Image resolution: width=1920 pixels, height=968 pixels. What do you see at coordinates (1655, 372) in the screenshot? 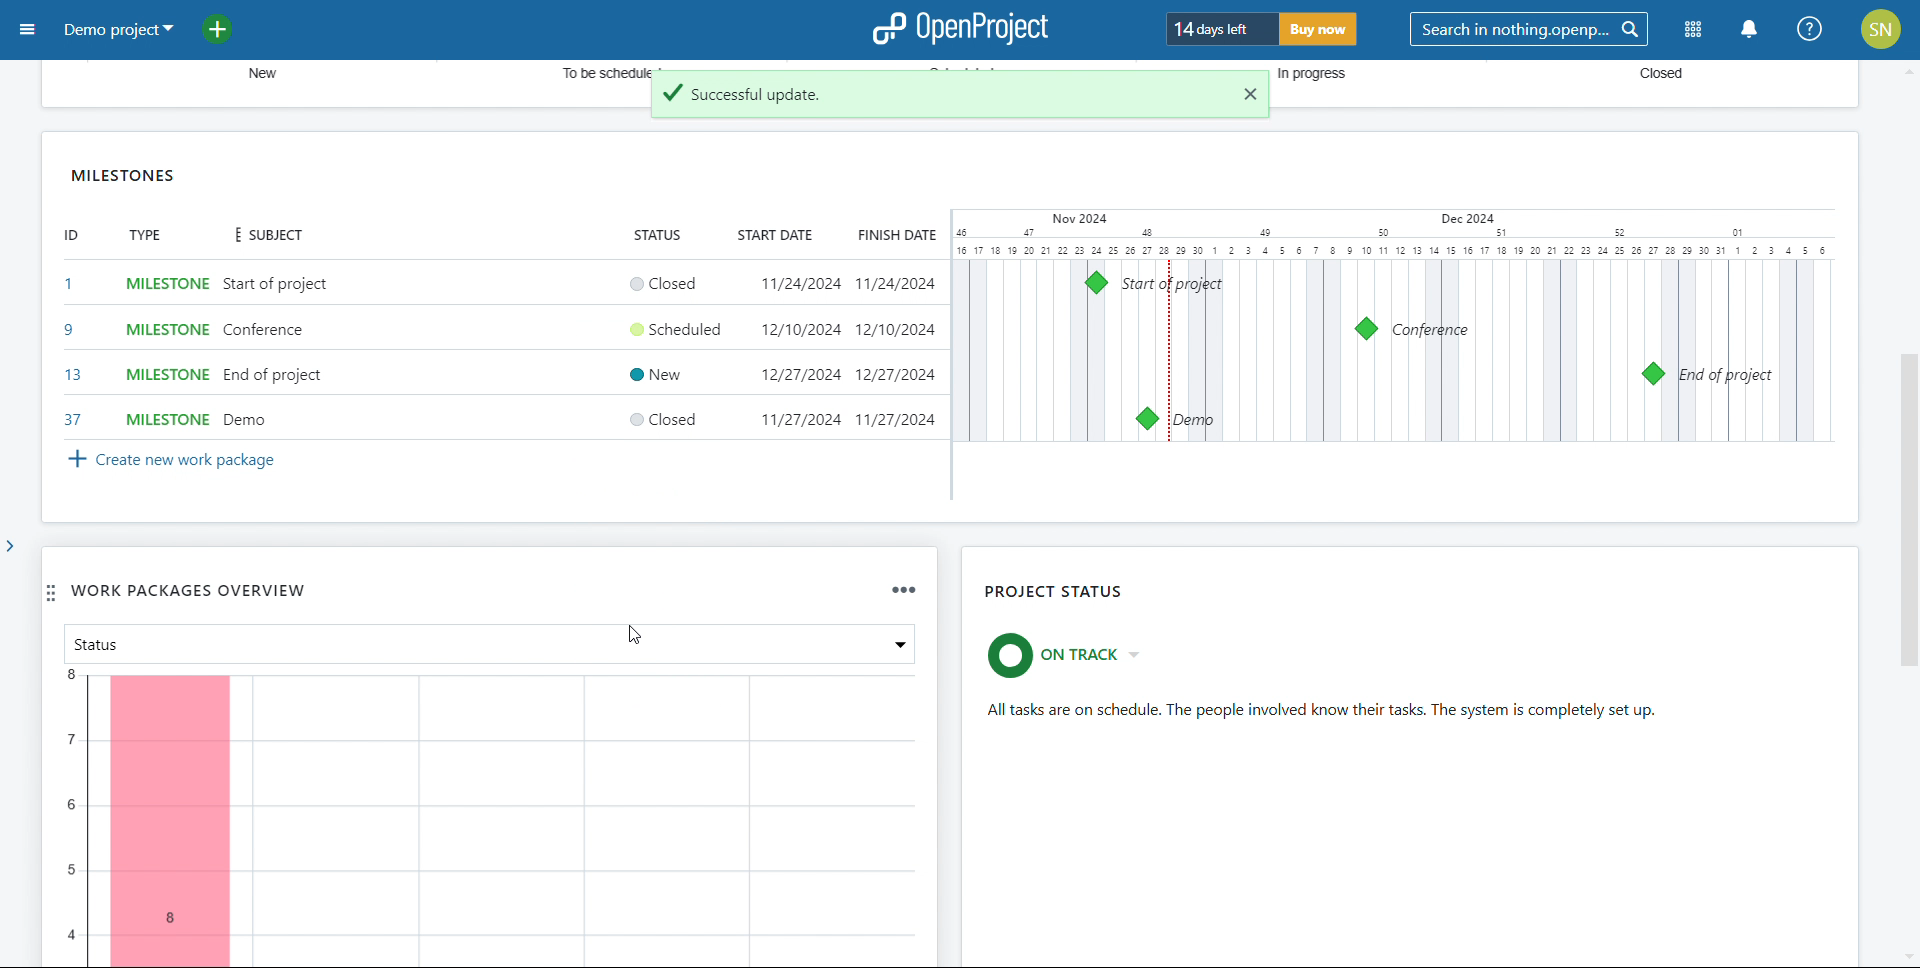
I see `milestone 13` at bounding box center [1655, 372].